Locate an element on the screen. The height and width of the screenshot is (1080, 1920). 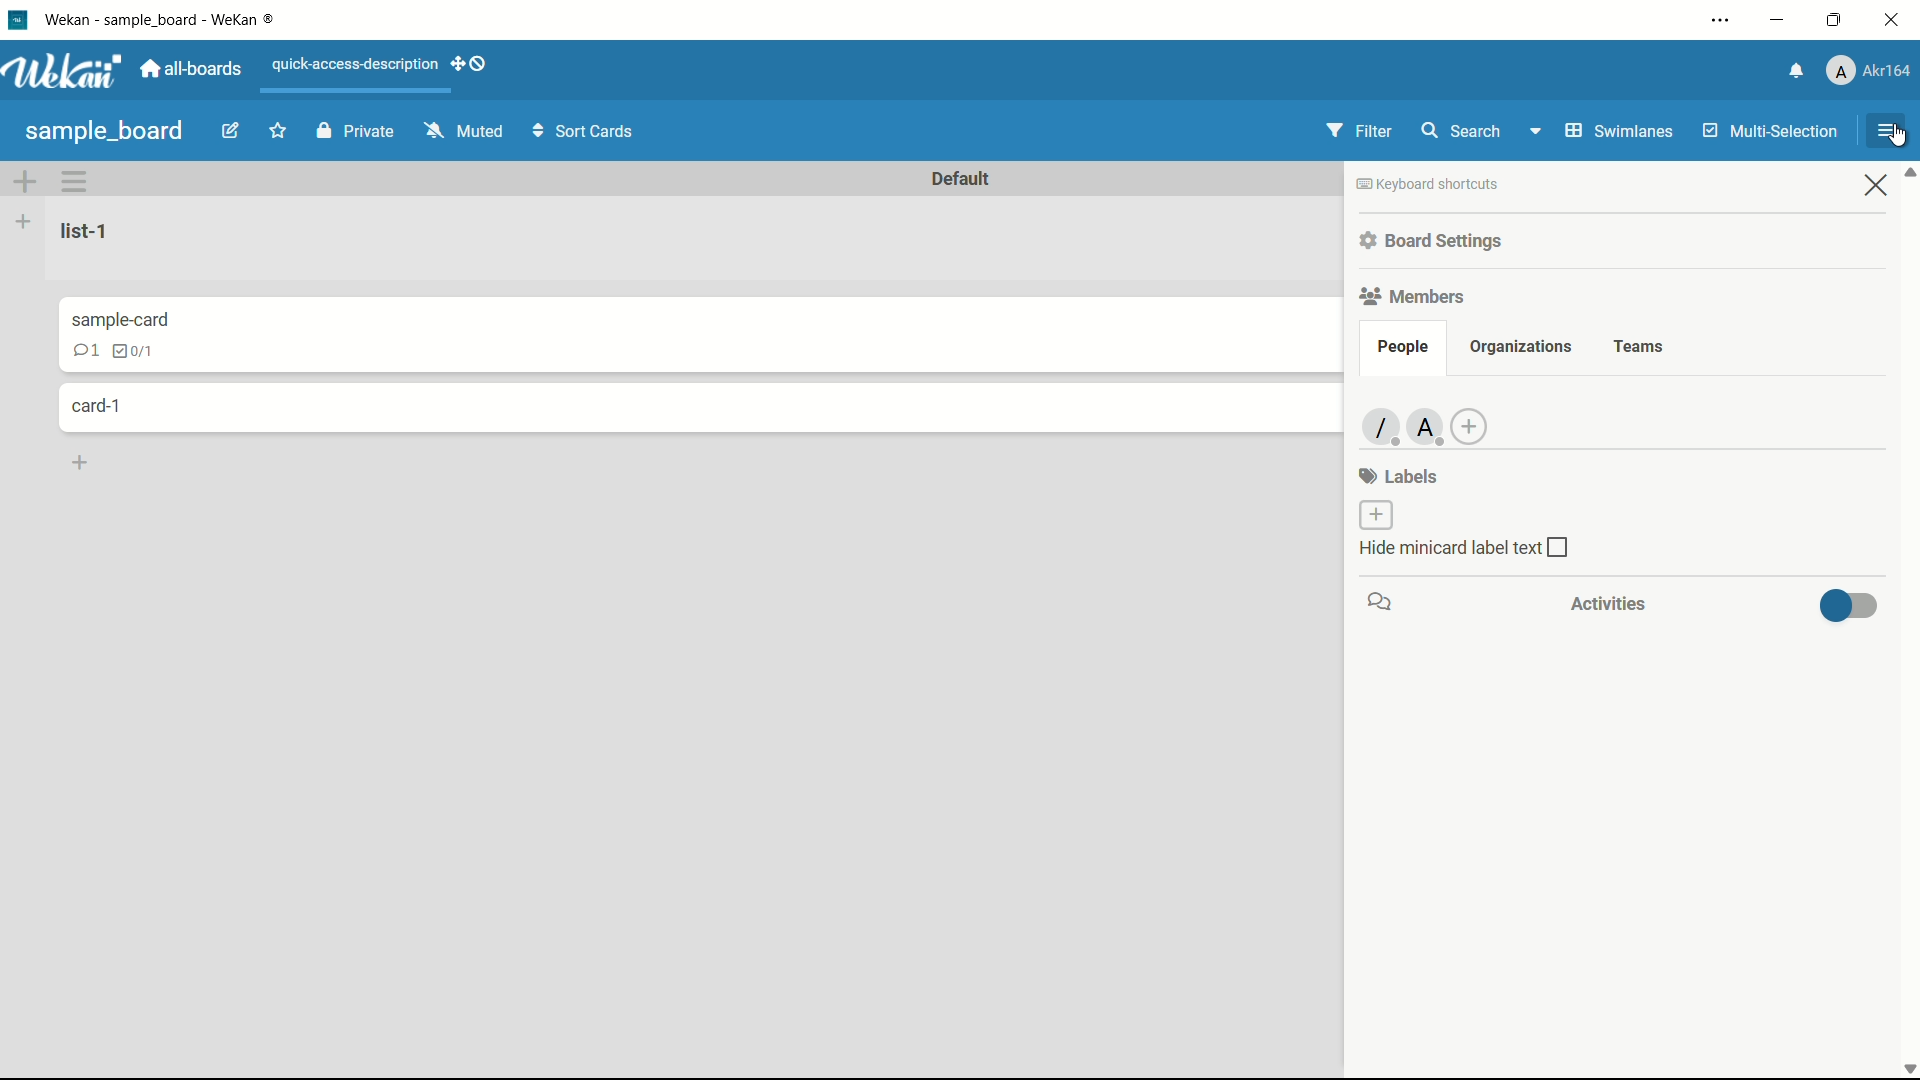
quick-access-description is located at coordinates (355, 66).